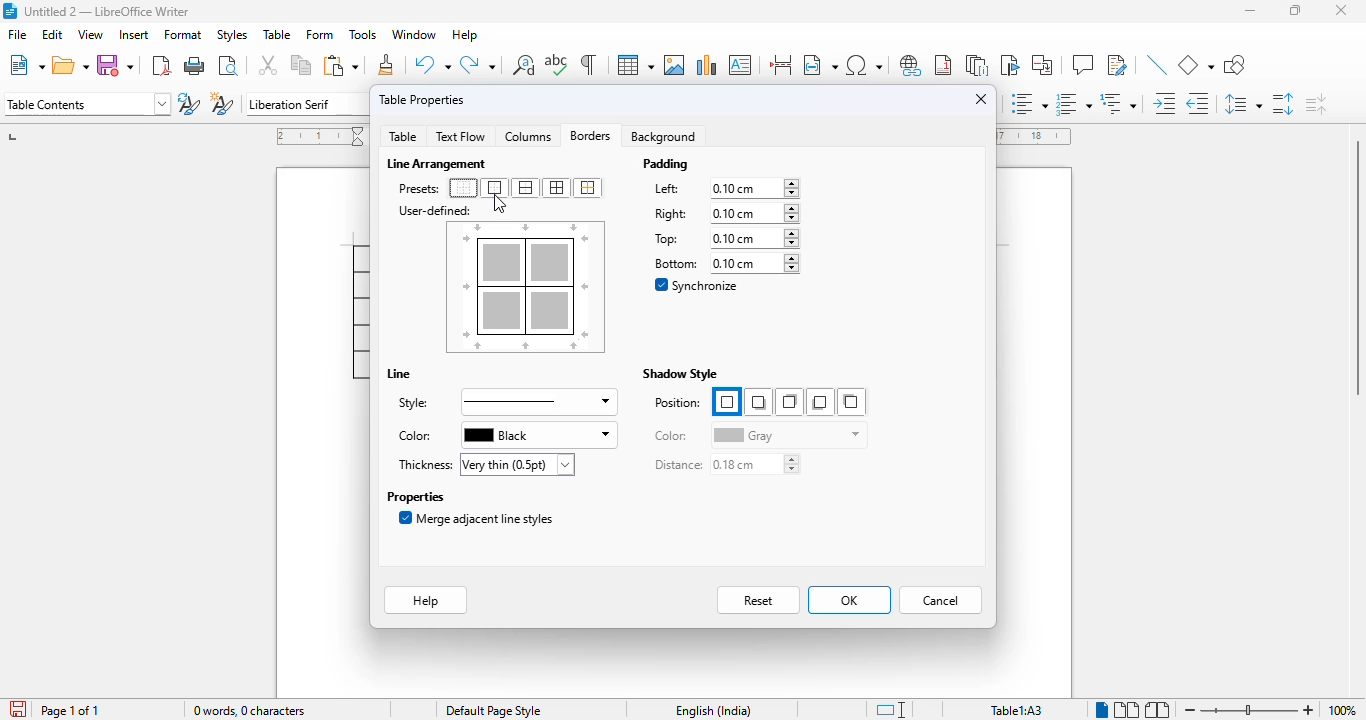 The image size is (1366, 720). I want to click on page 1 of 1, so click(70, 711).